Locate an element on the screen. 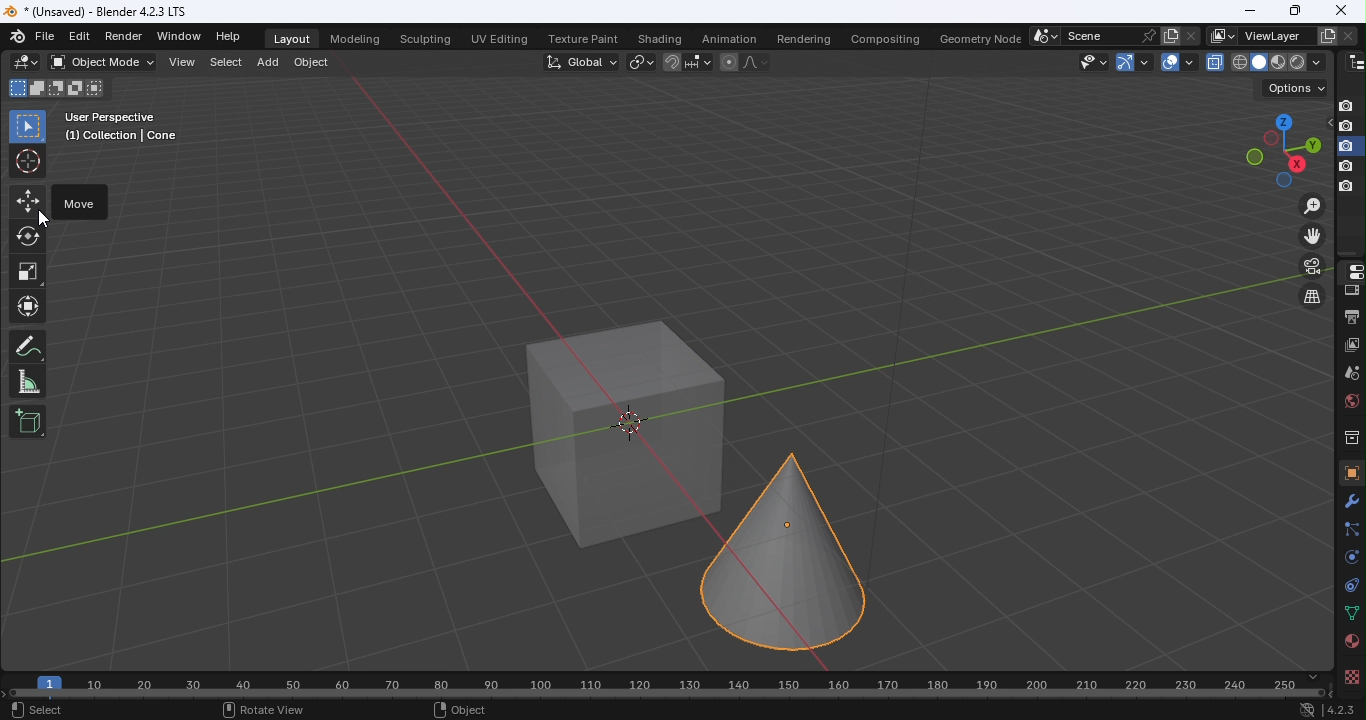  Show Gizmos is located at coordinates (1145, 61).